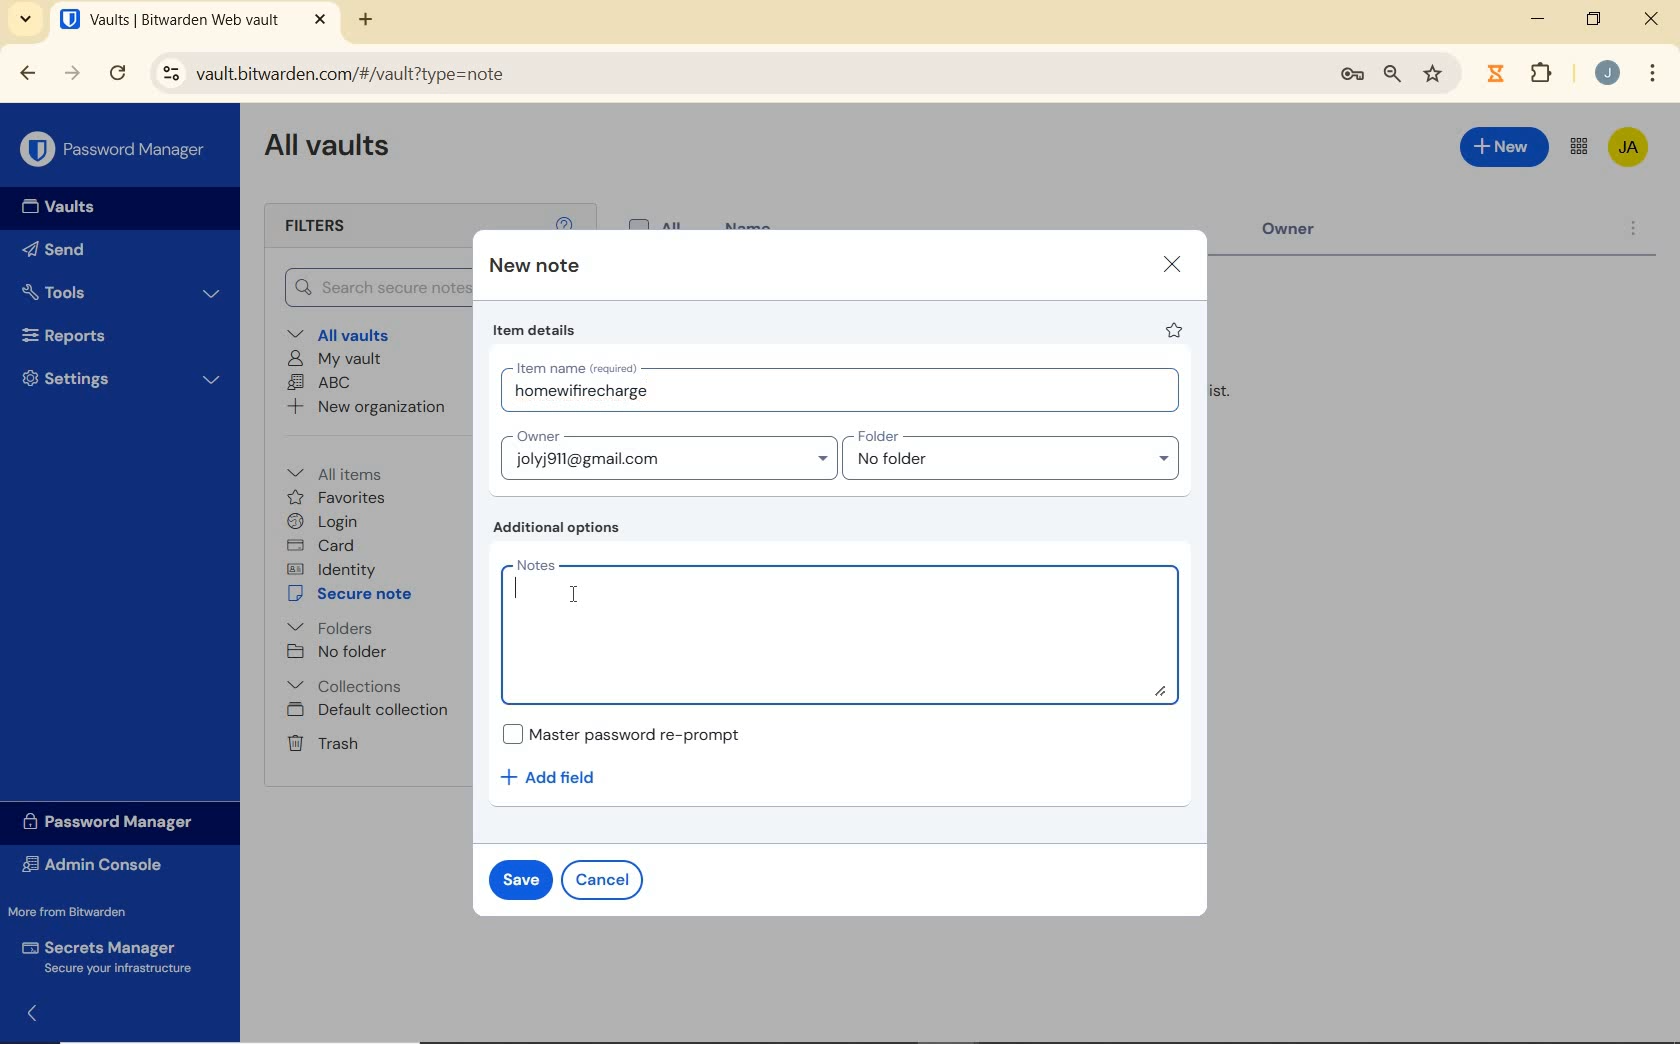 This screenshot has width=1680, height=1044. I want to click on Tools, so click(123, 291).